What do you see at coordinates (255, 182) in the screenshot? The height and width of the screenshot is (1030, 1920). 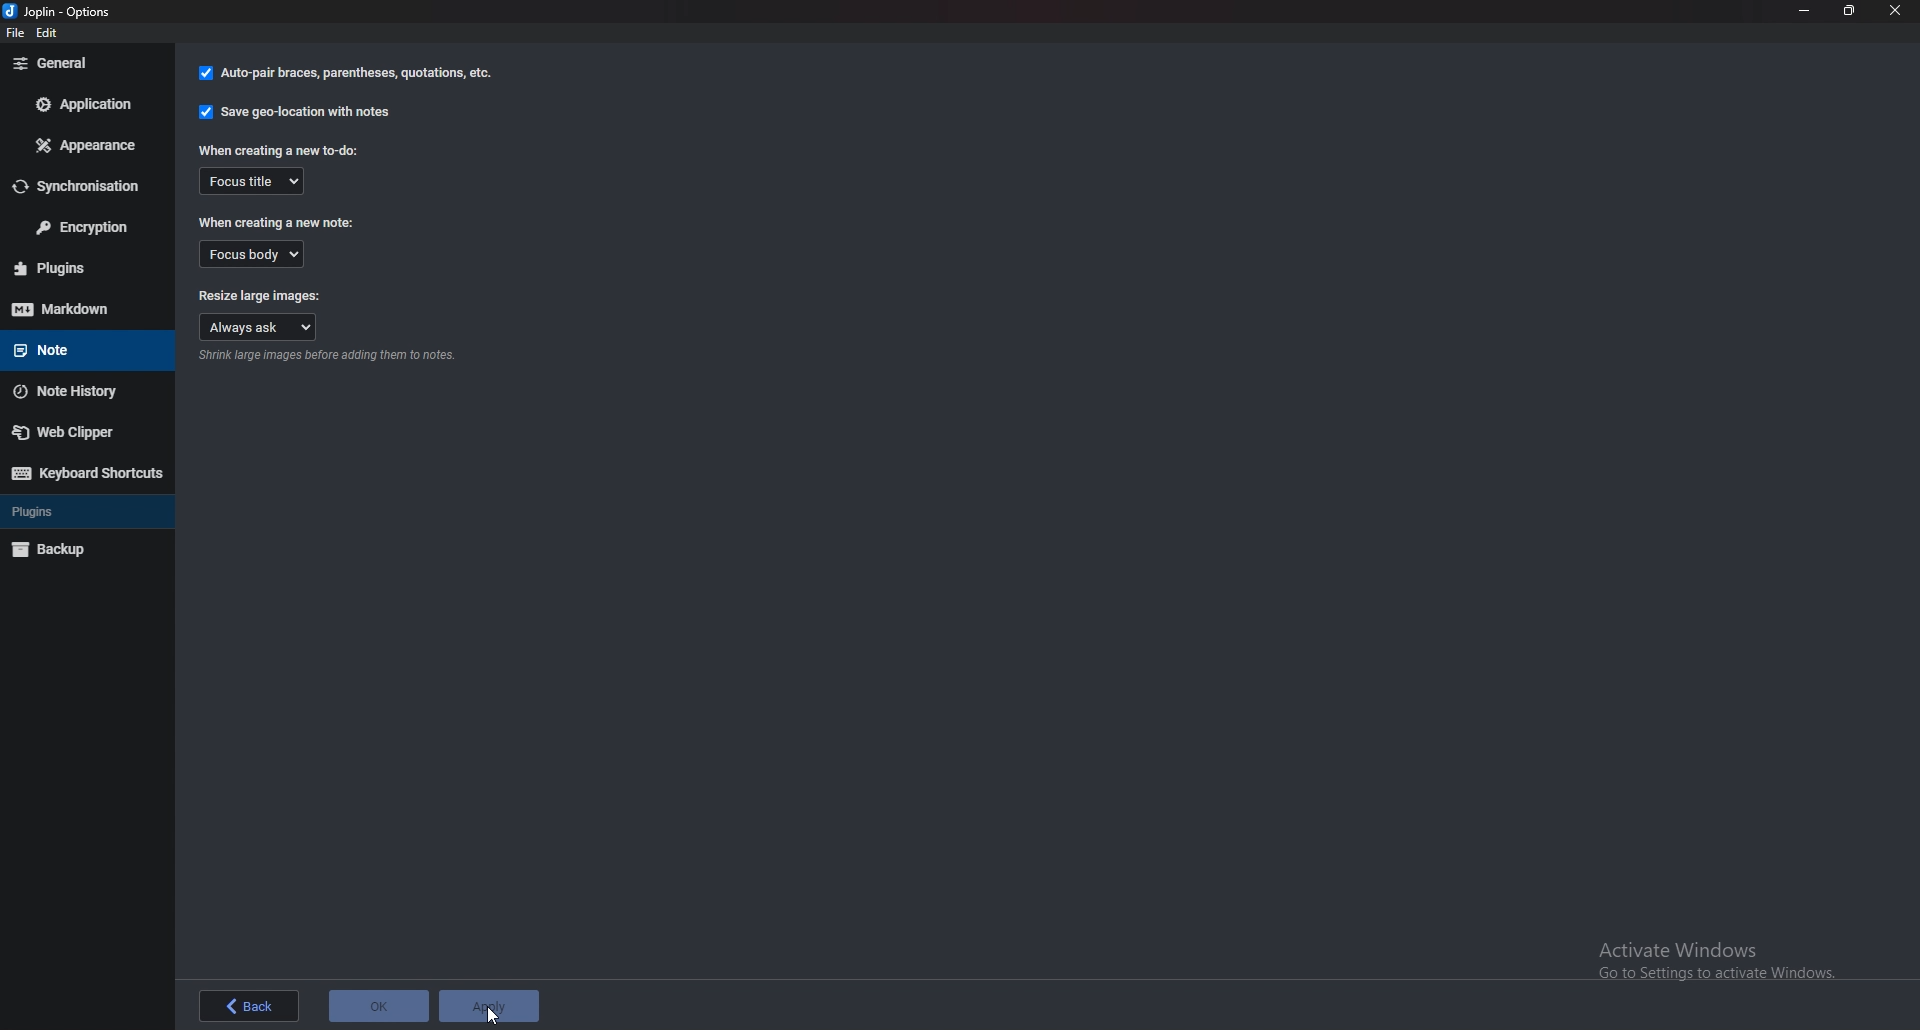 I see `Focus title` at bounding box center [255, 182].